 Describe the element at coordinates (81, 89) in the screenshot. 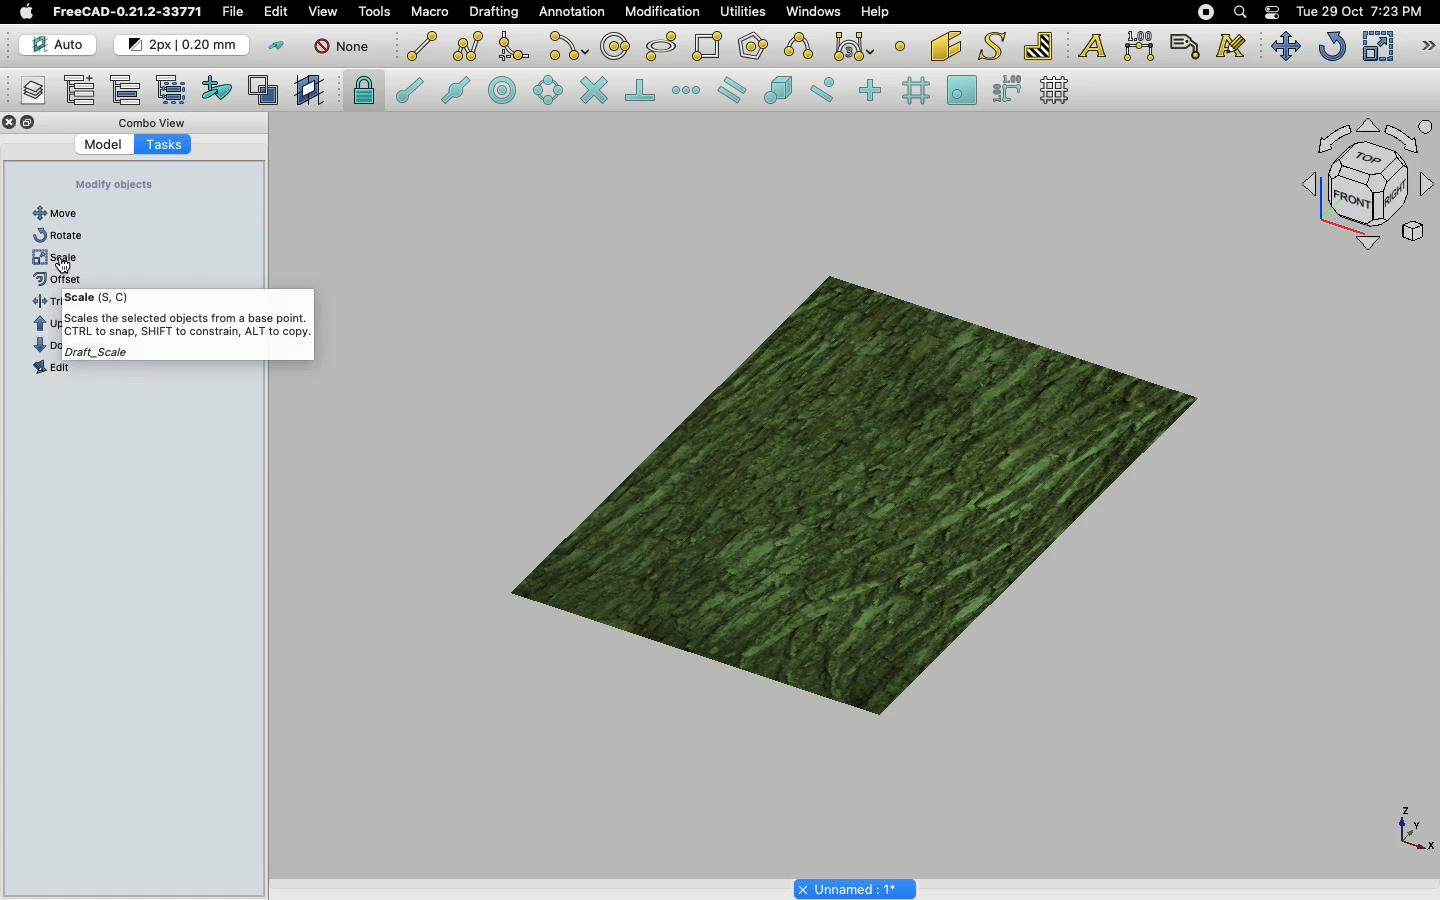

I see `Add new named group` at that location.